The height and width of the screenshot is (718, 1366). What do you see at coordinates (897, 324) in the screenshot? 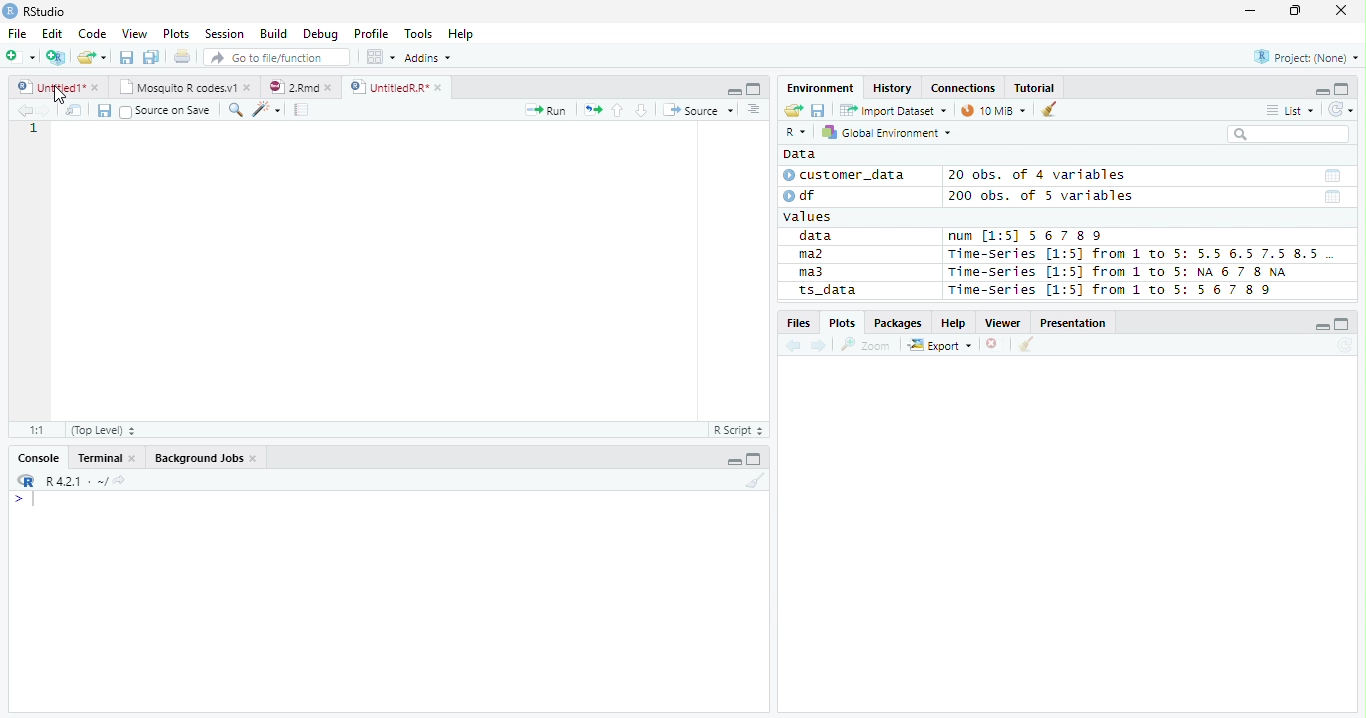
I see `Packages` at bounding box center [897, 324].